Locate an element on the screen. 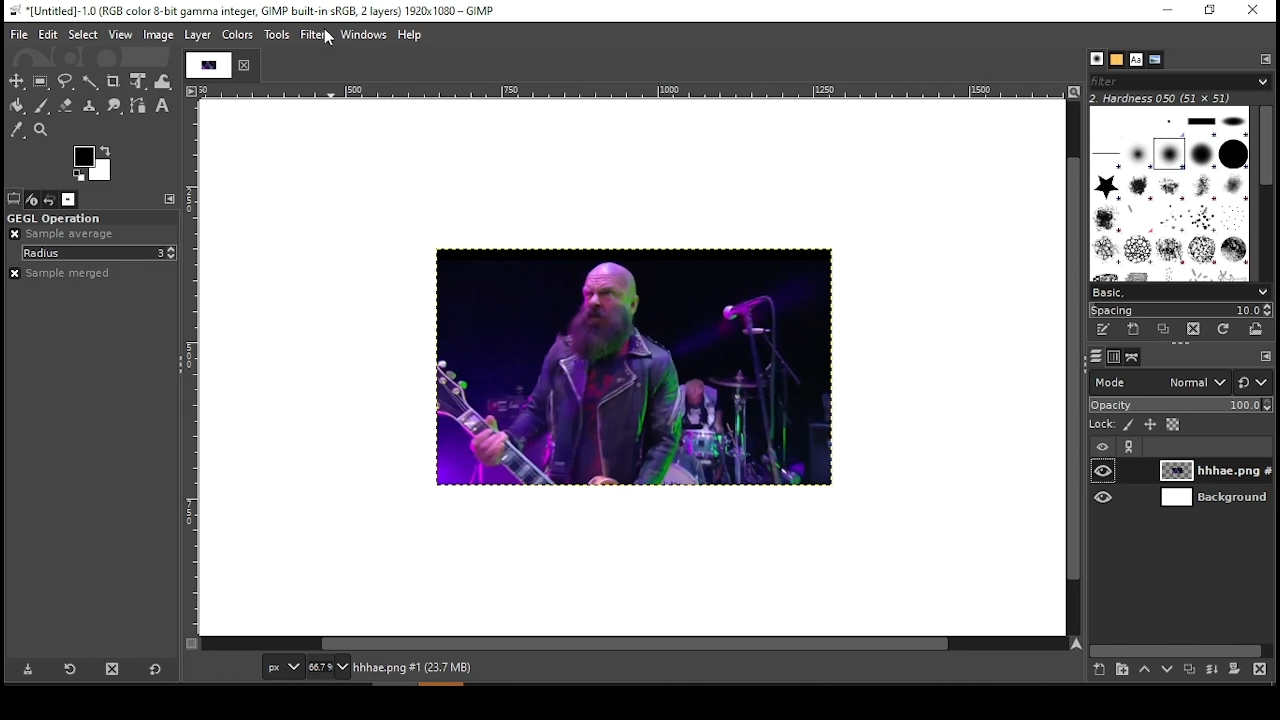  tool options is located at coordinates (12, 199).